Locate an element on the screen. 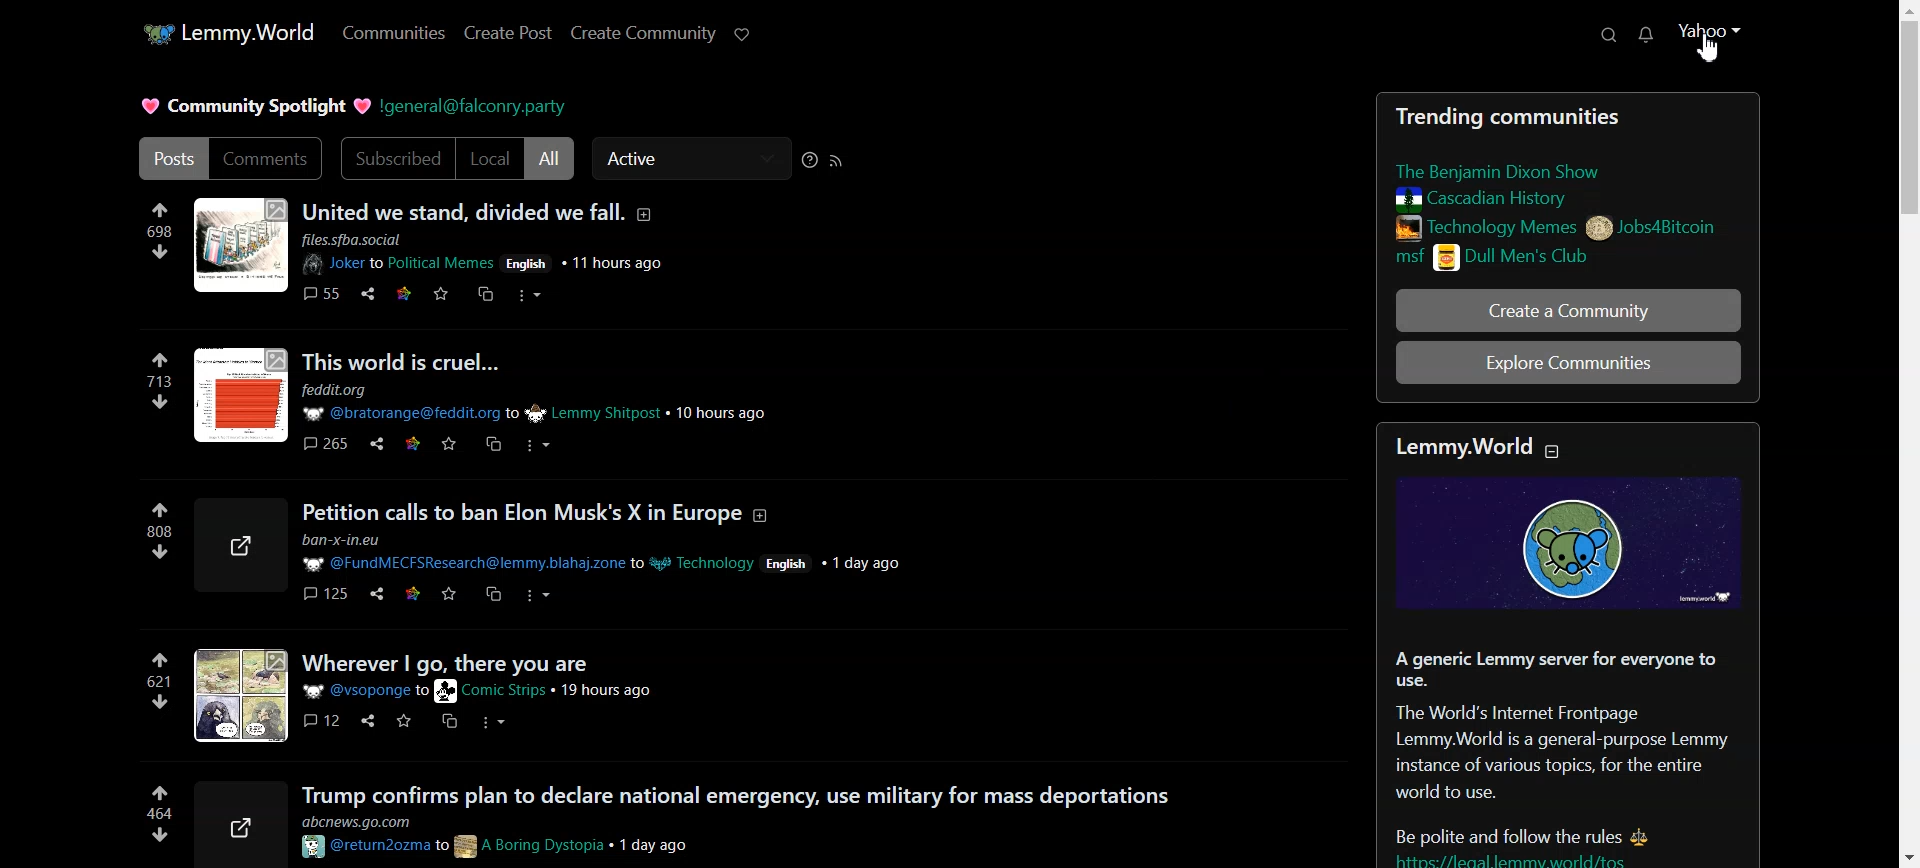  Collapse is located at coordinates (1556, 453).